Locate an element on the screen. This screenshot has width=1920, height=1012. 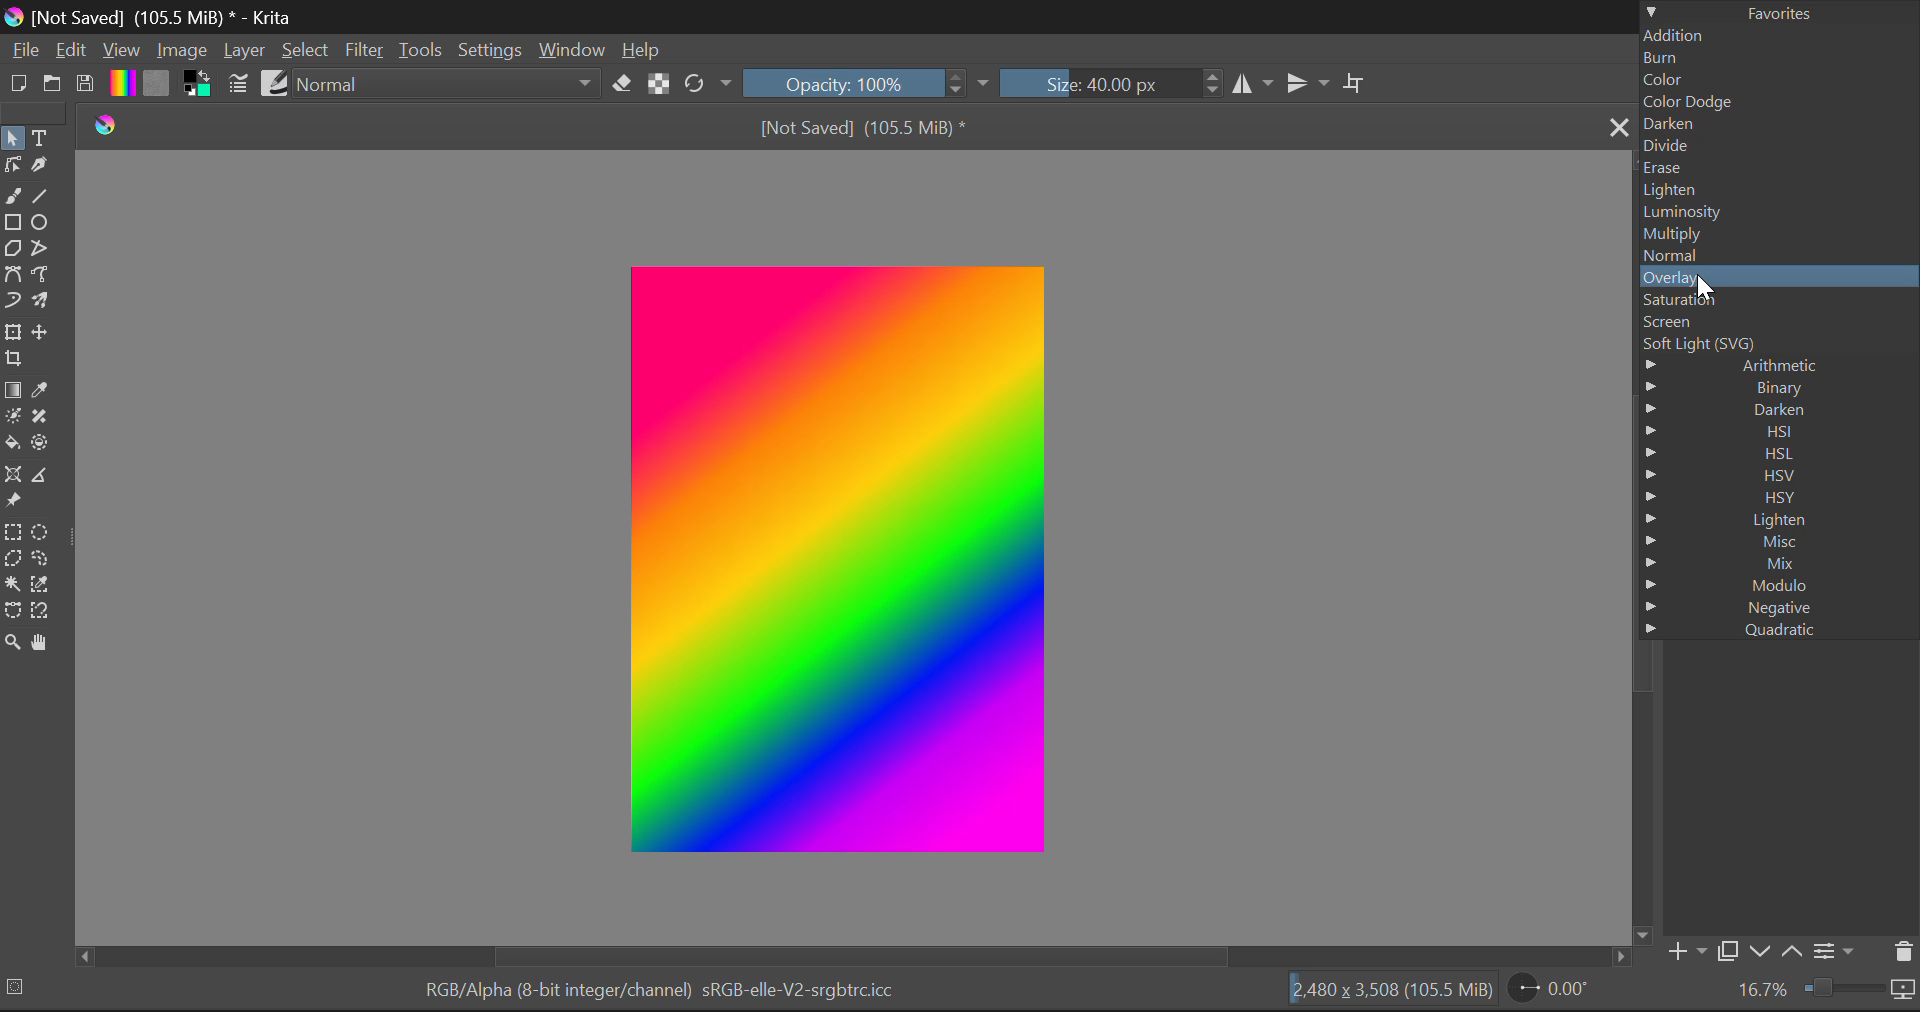
12,480 x 3,508 (105.5 MiB) is located at coordinates (1395, 990).